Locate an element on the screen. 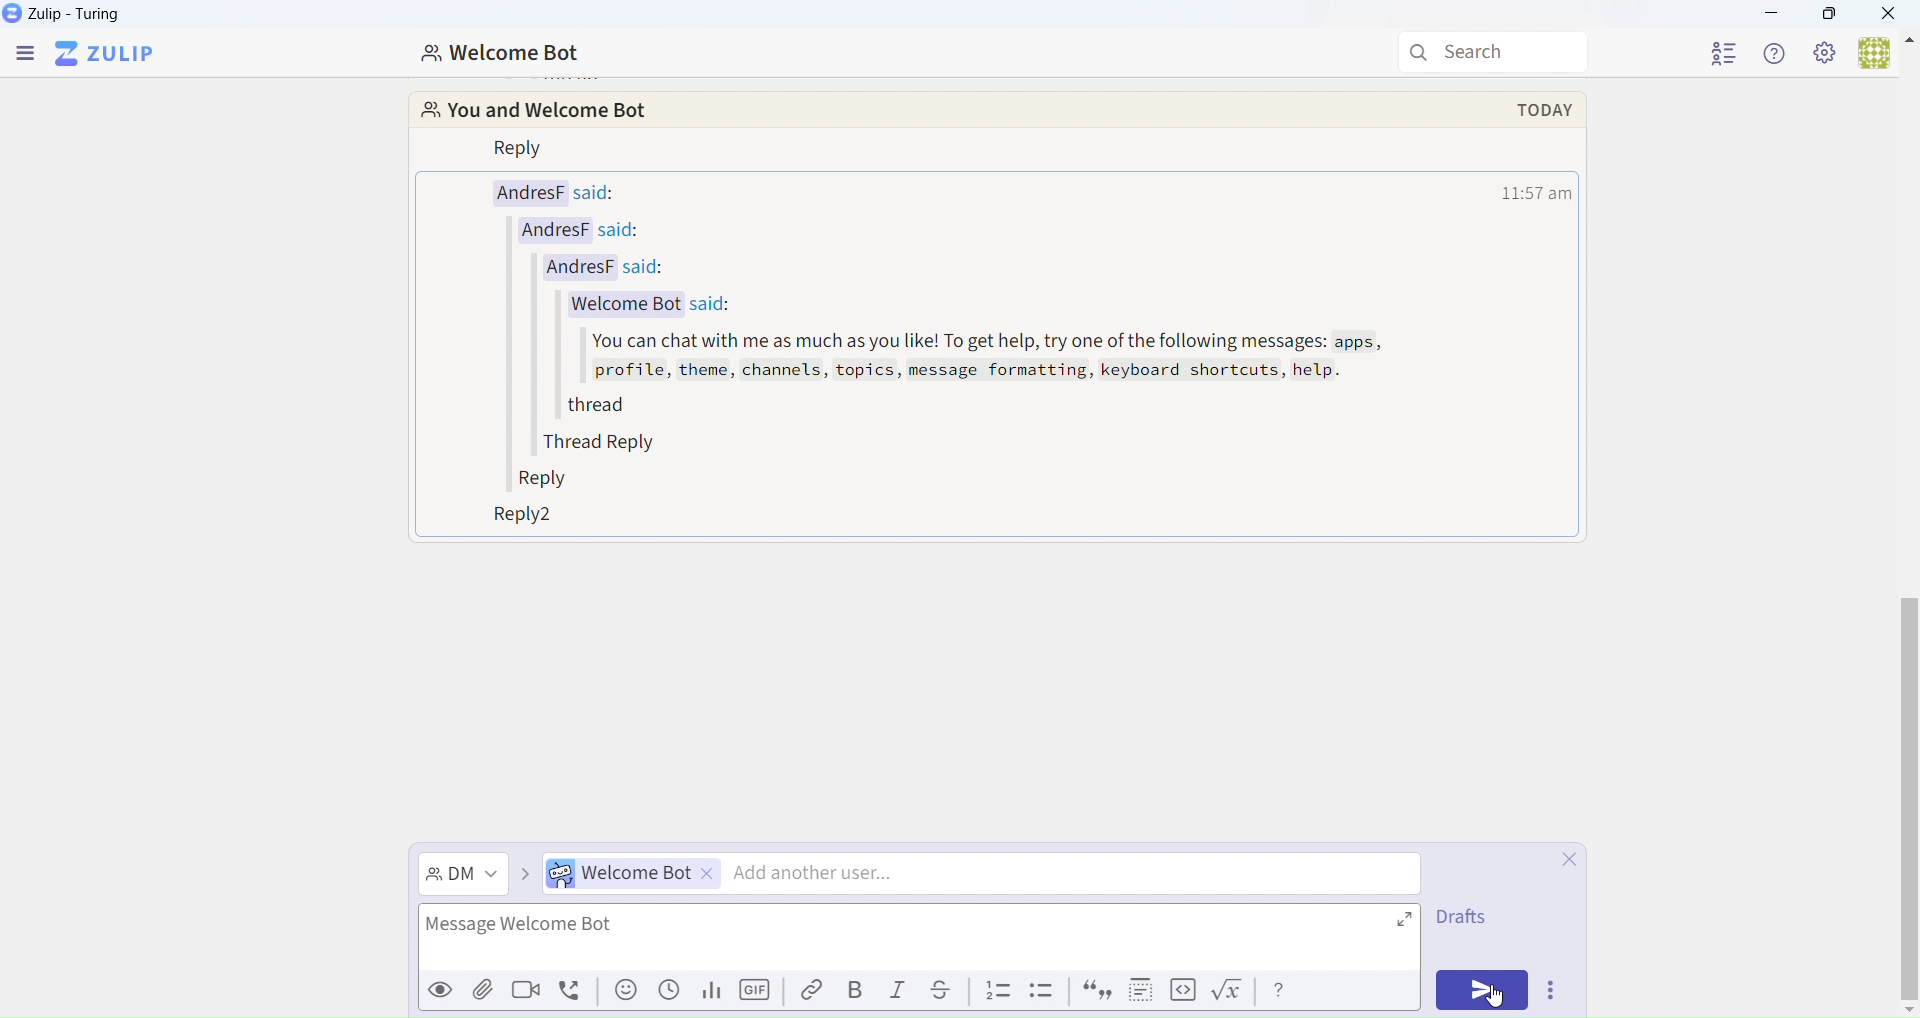 This screenshot has width=1920, height=1018. Settings is located at coordinates (1824, 52).